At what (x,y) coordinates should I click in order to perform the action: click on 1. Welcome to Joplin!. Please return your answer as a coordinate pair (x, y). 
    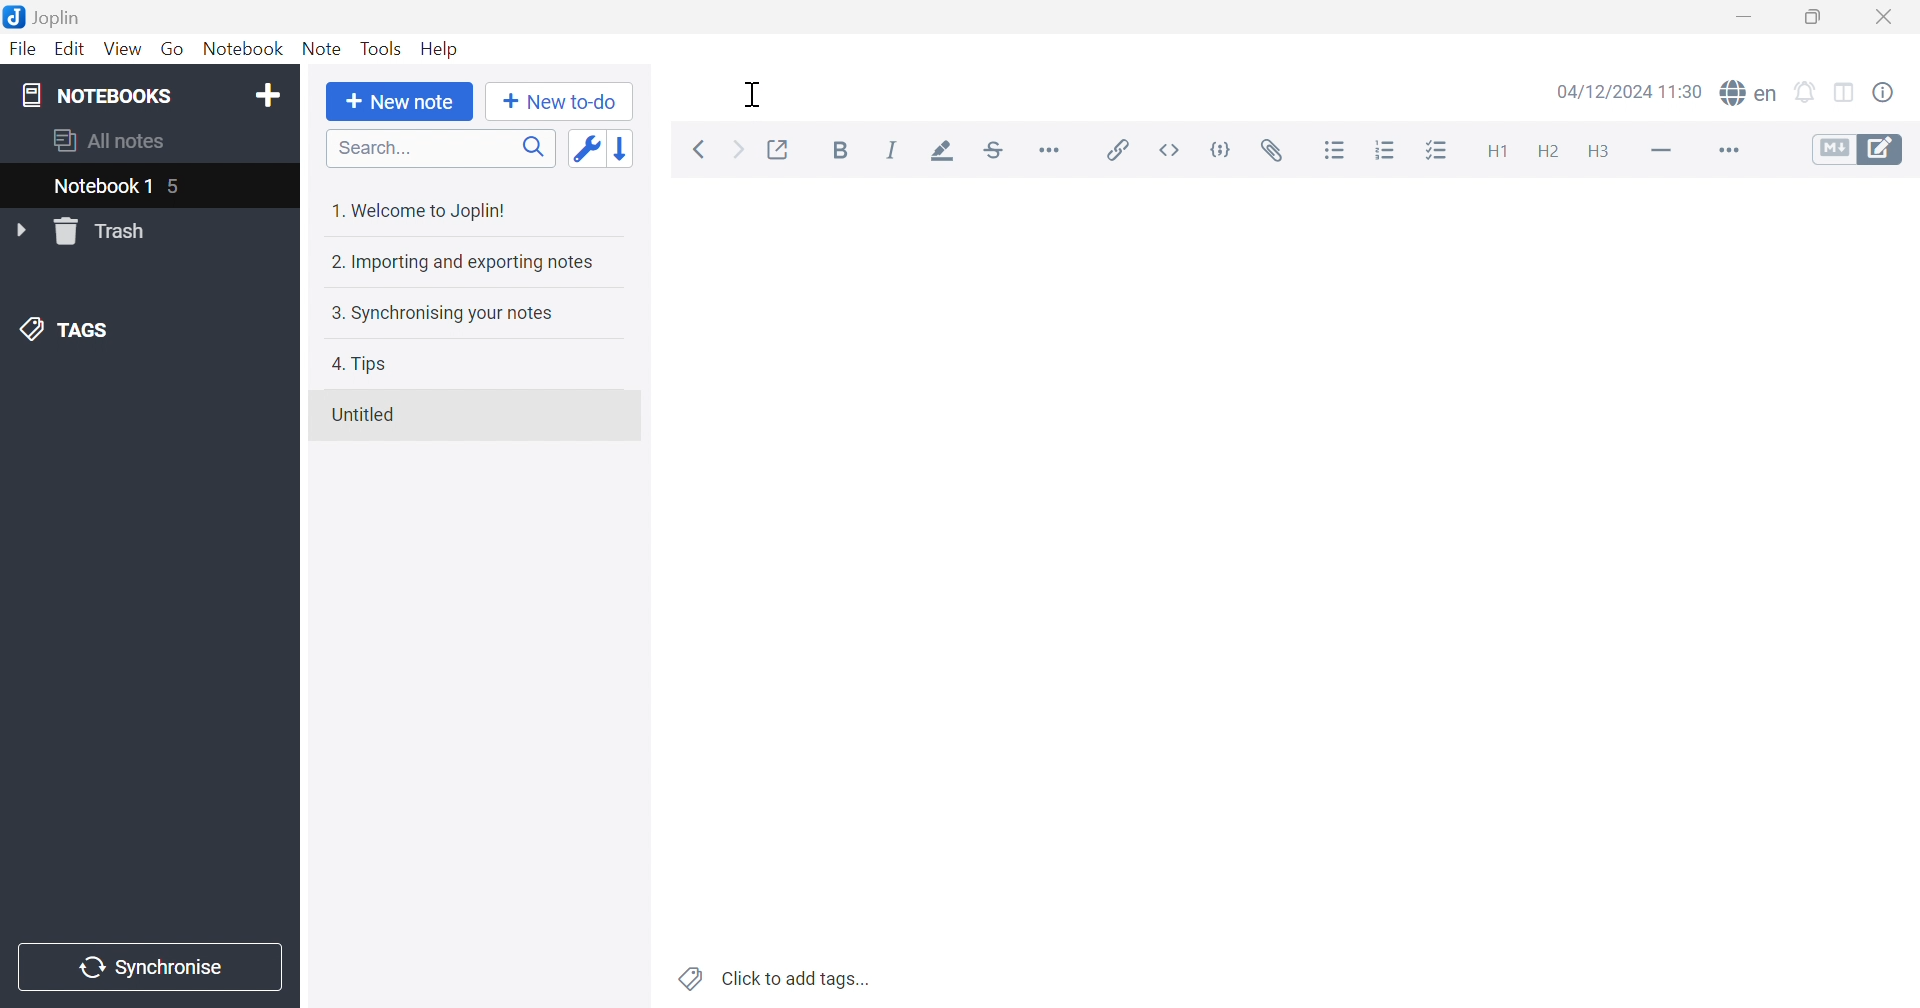
    Looking at the image, I should click on (425, 210).